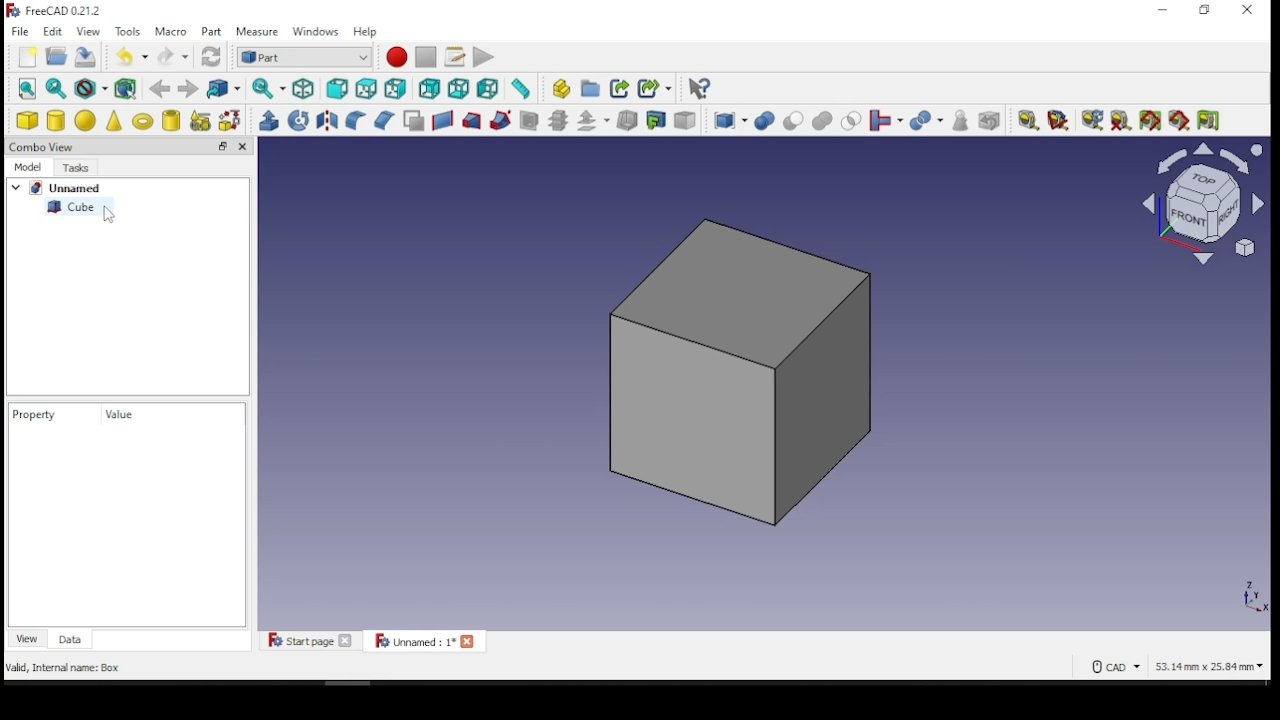  I want to click on cone, so click(115, 120).